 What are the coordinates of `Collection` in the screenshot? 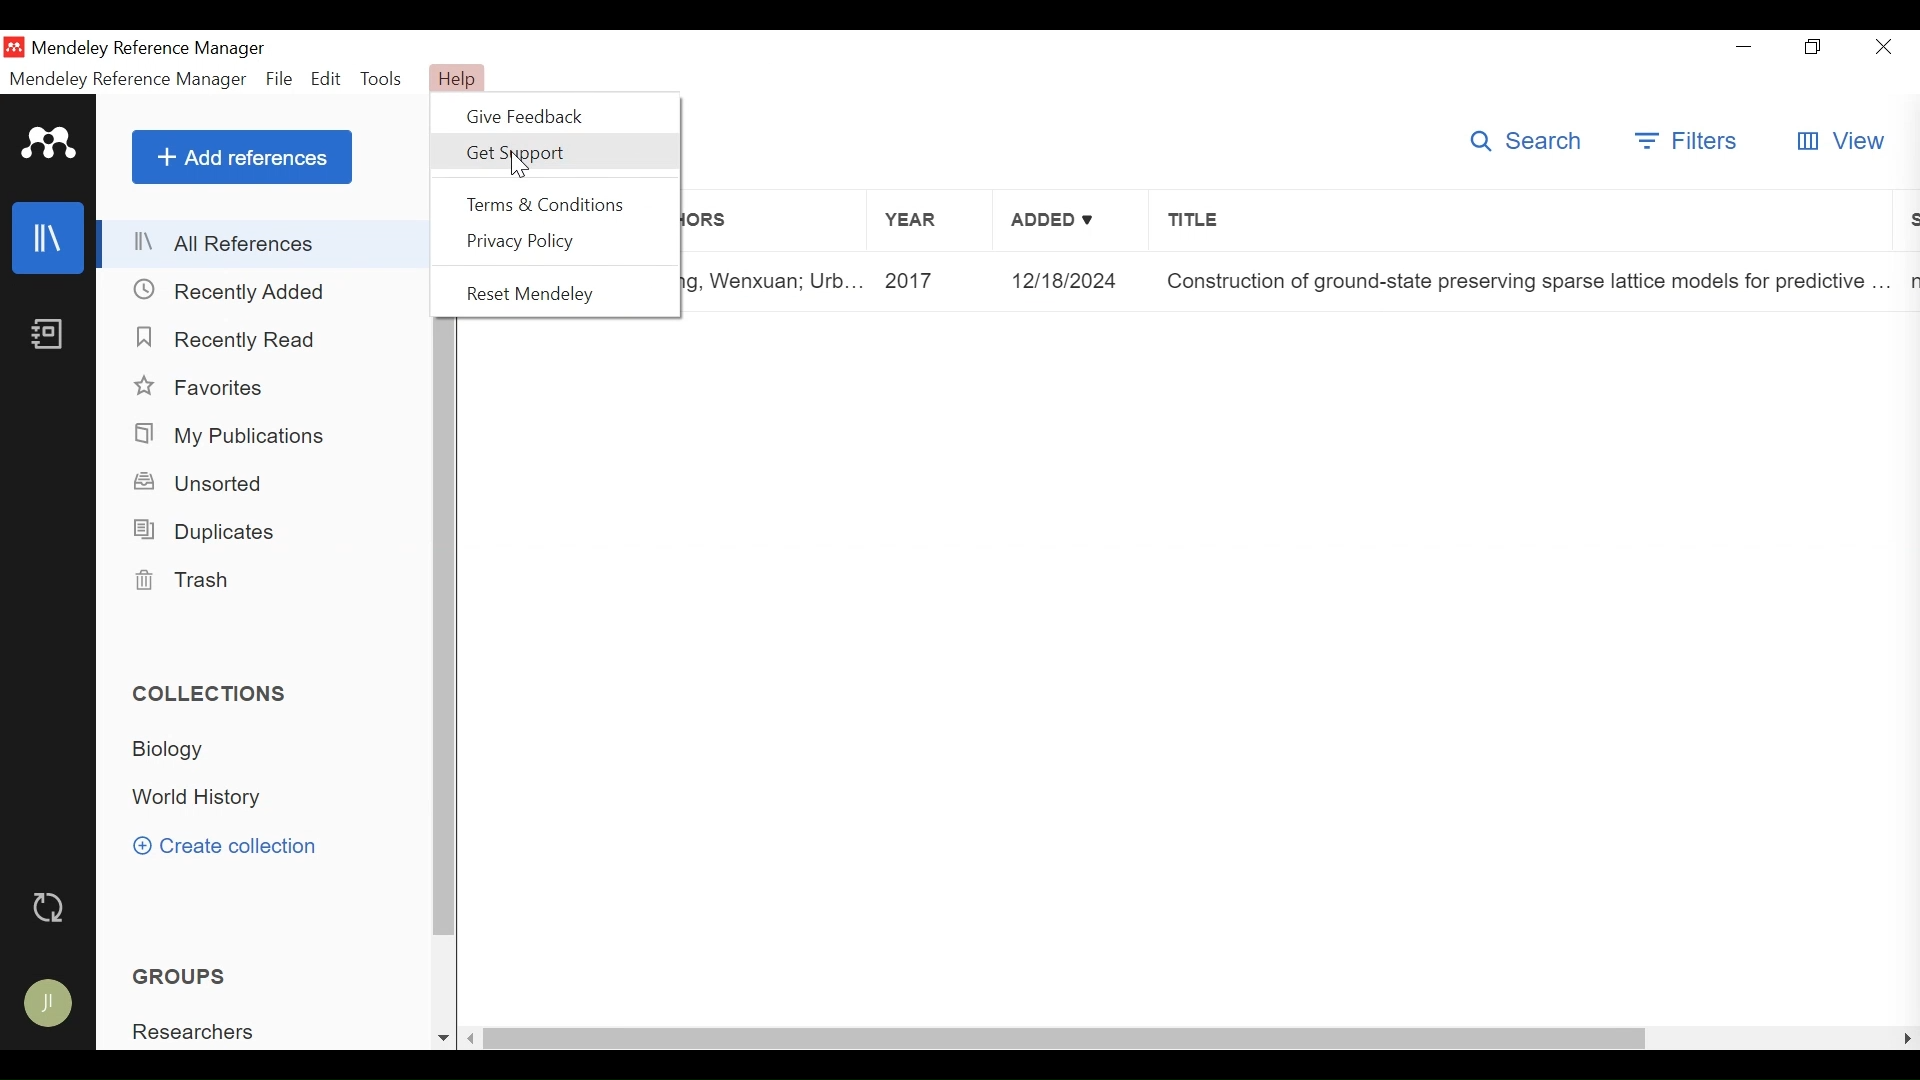 It's located at (175, 750).